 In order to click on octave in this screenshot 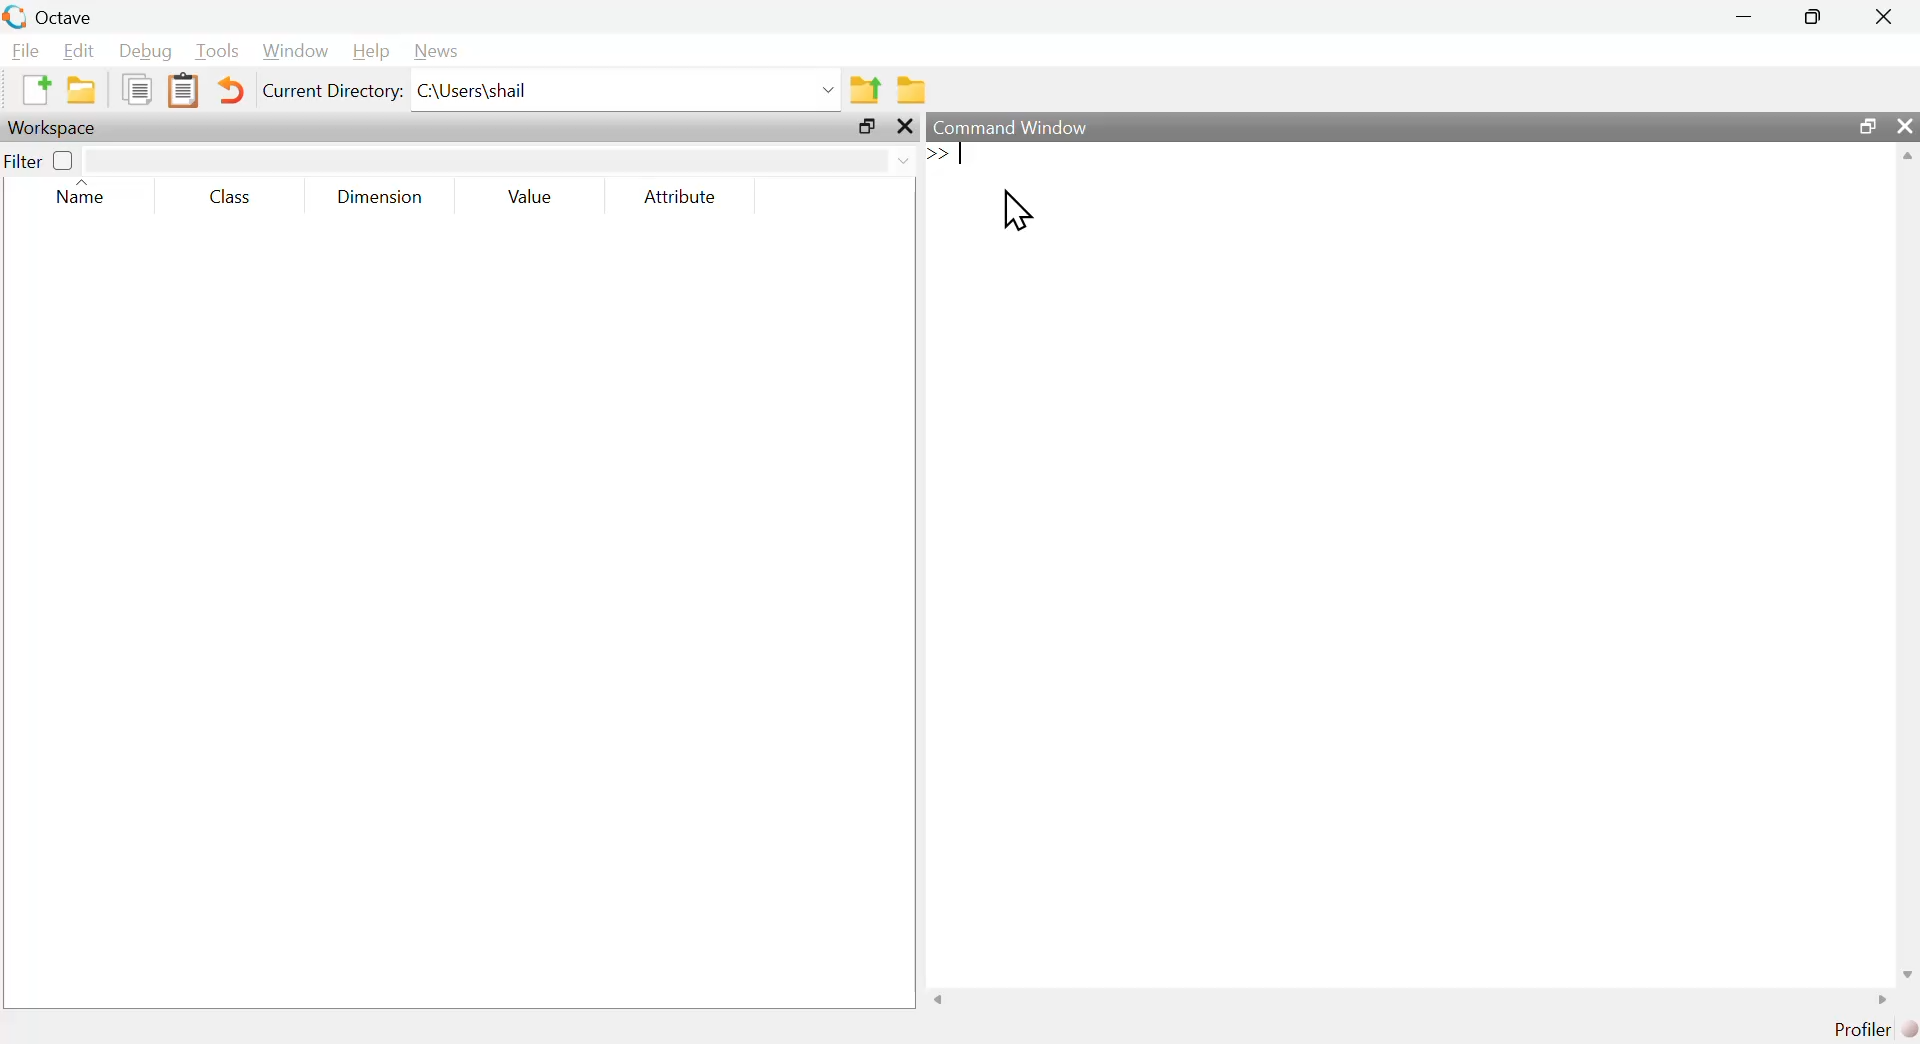, I will do `click(70, 14)`.